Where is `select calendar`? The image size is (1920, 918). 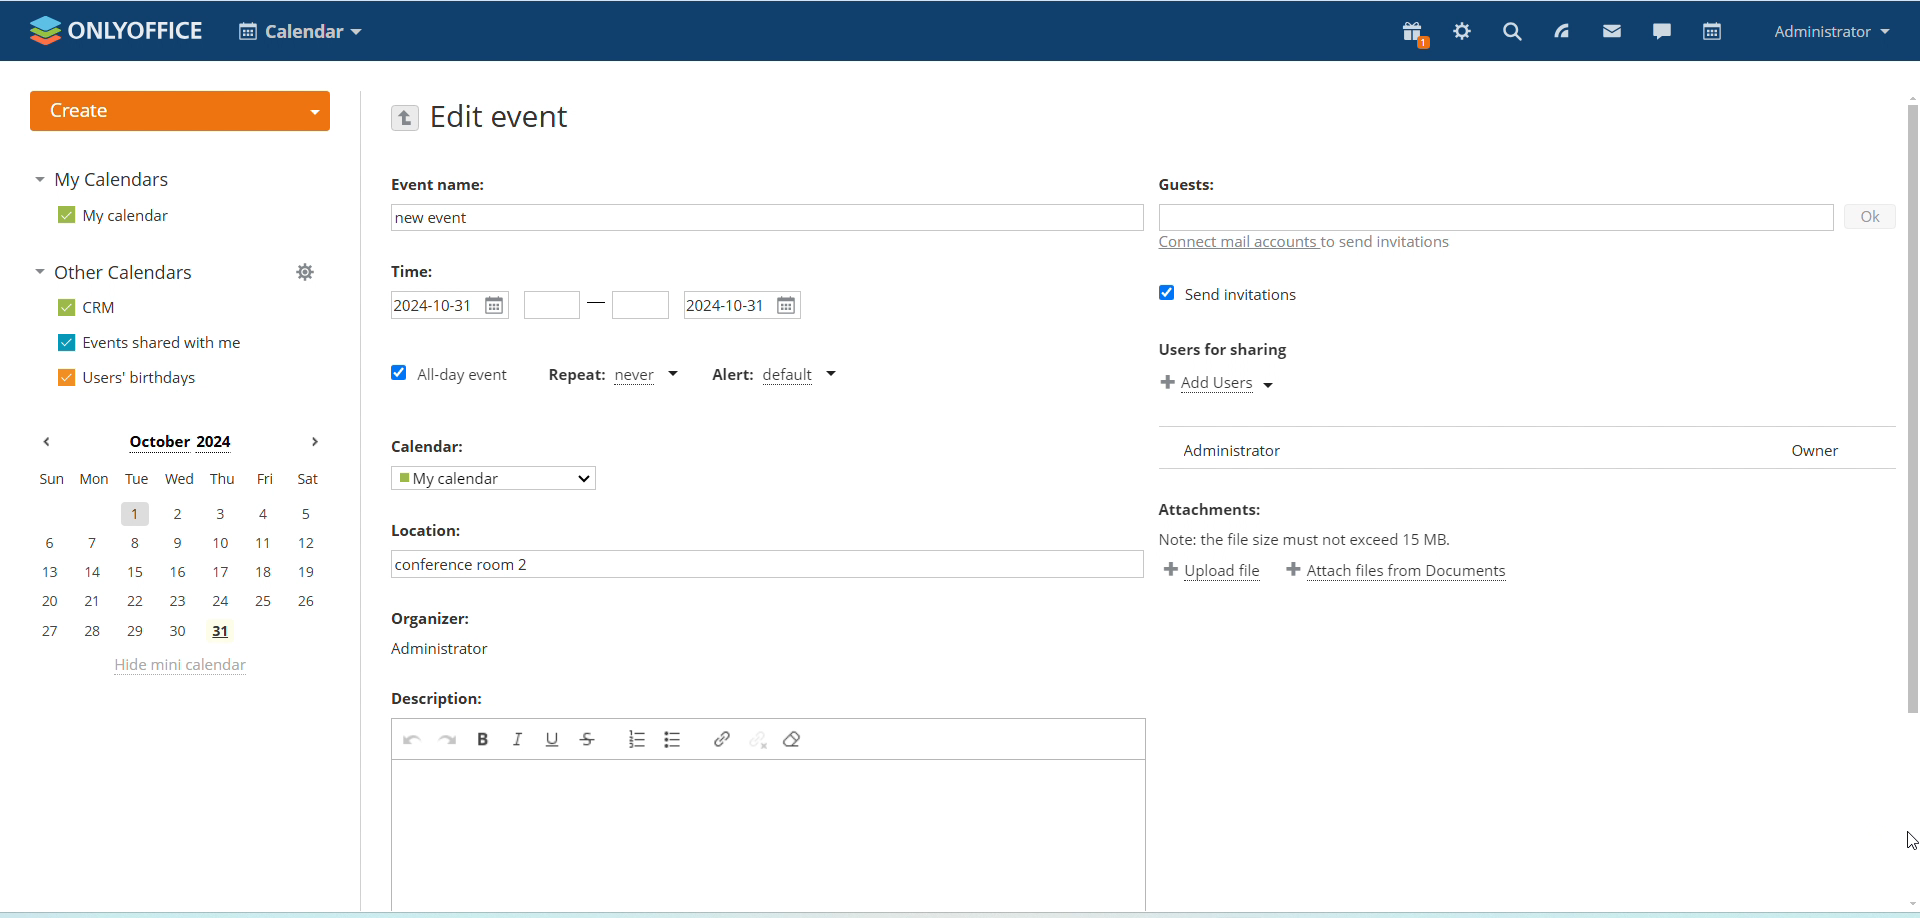 select calendar is located at coordinates (492, 478).